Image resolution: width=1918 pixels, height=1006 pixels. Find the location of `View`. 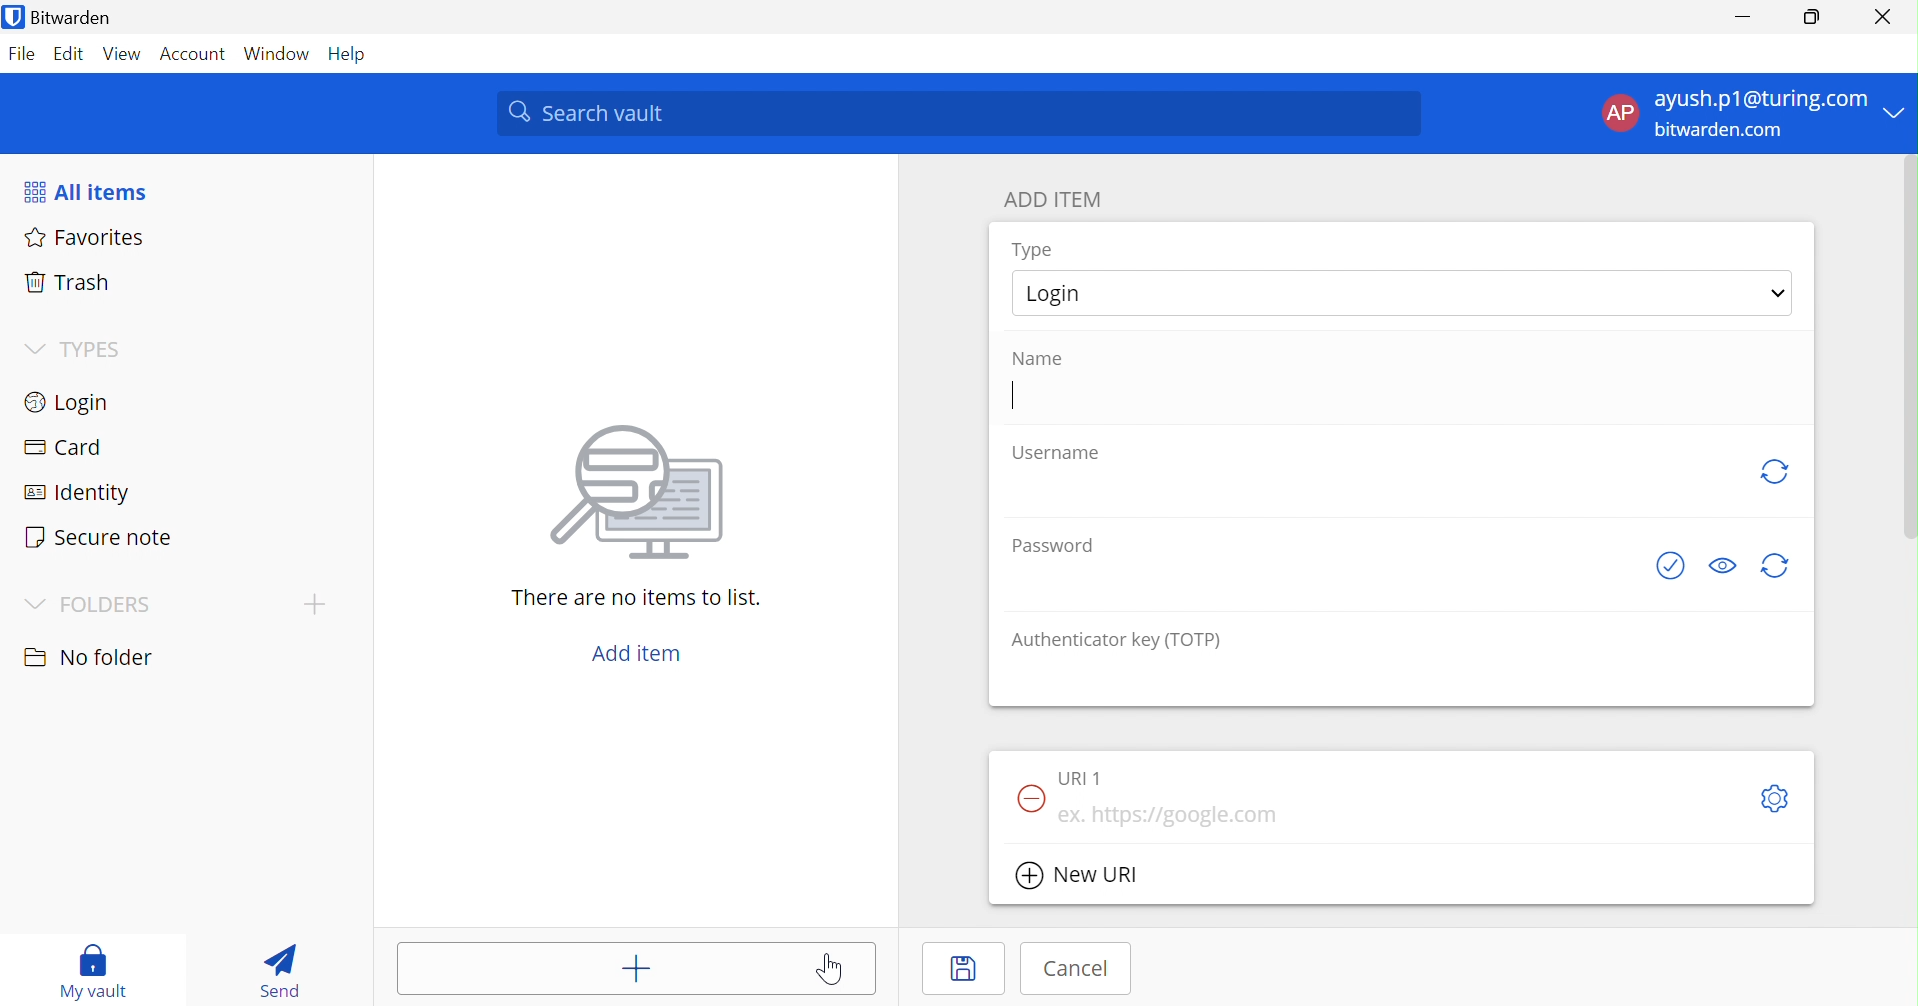

View is located at coordinates (122, 54).